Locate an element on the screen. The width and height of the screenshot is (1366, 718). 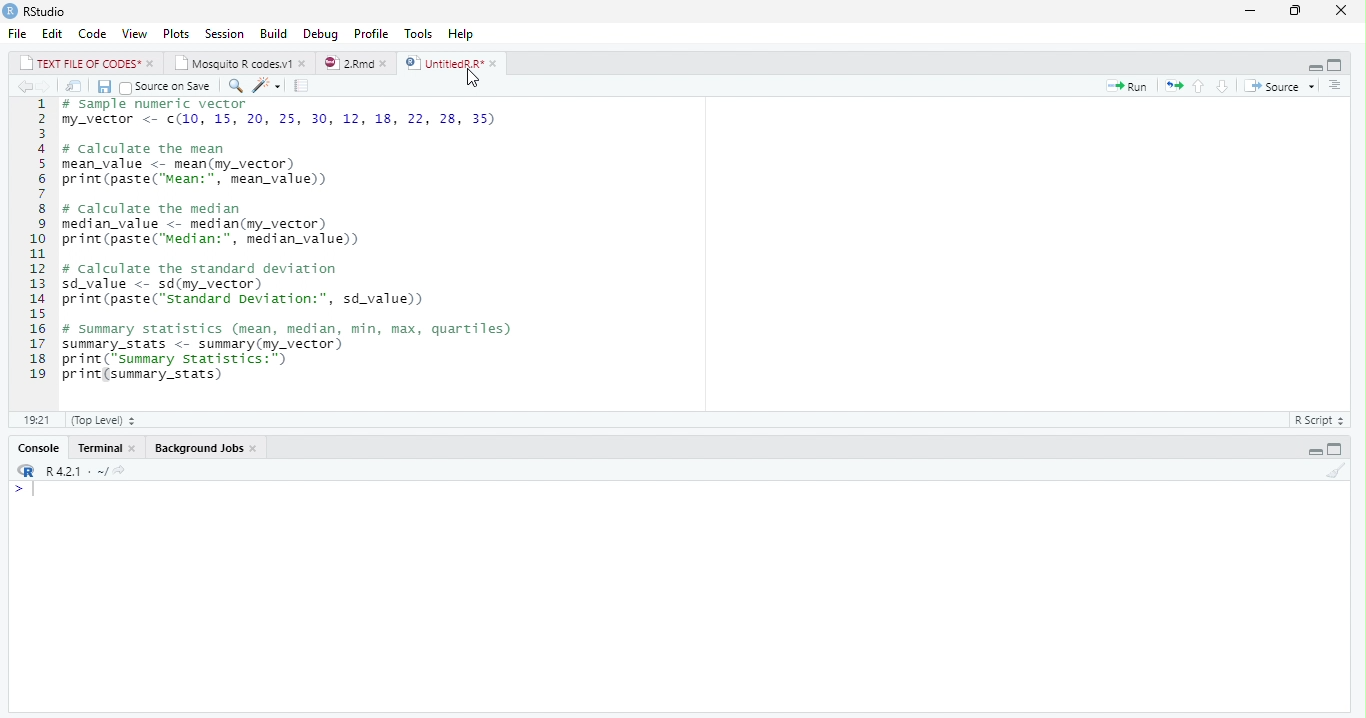
TEXT FILE OF CODES is located at coordinates (82, 65).